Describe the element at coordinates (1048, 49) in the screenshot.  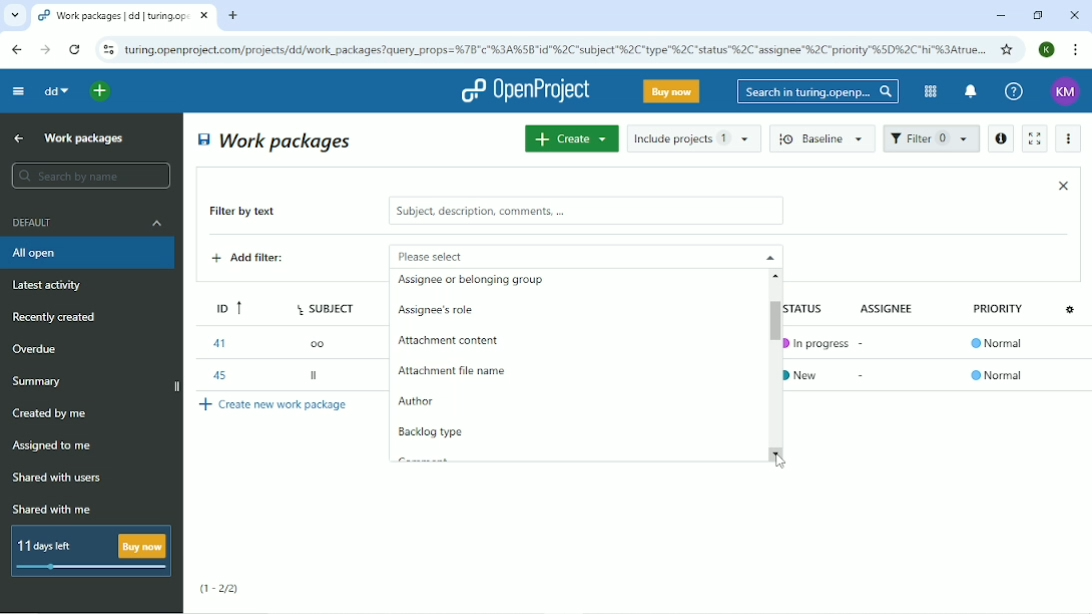
I see `Account` at that location.